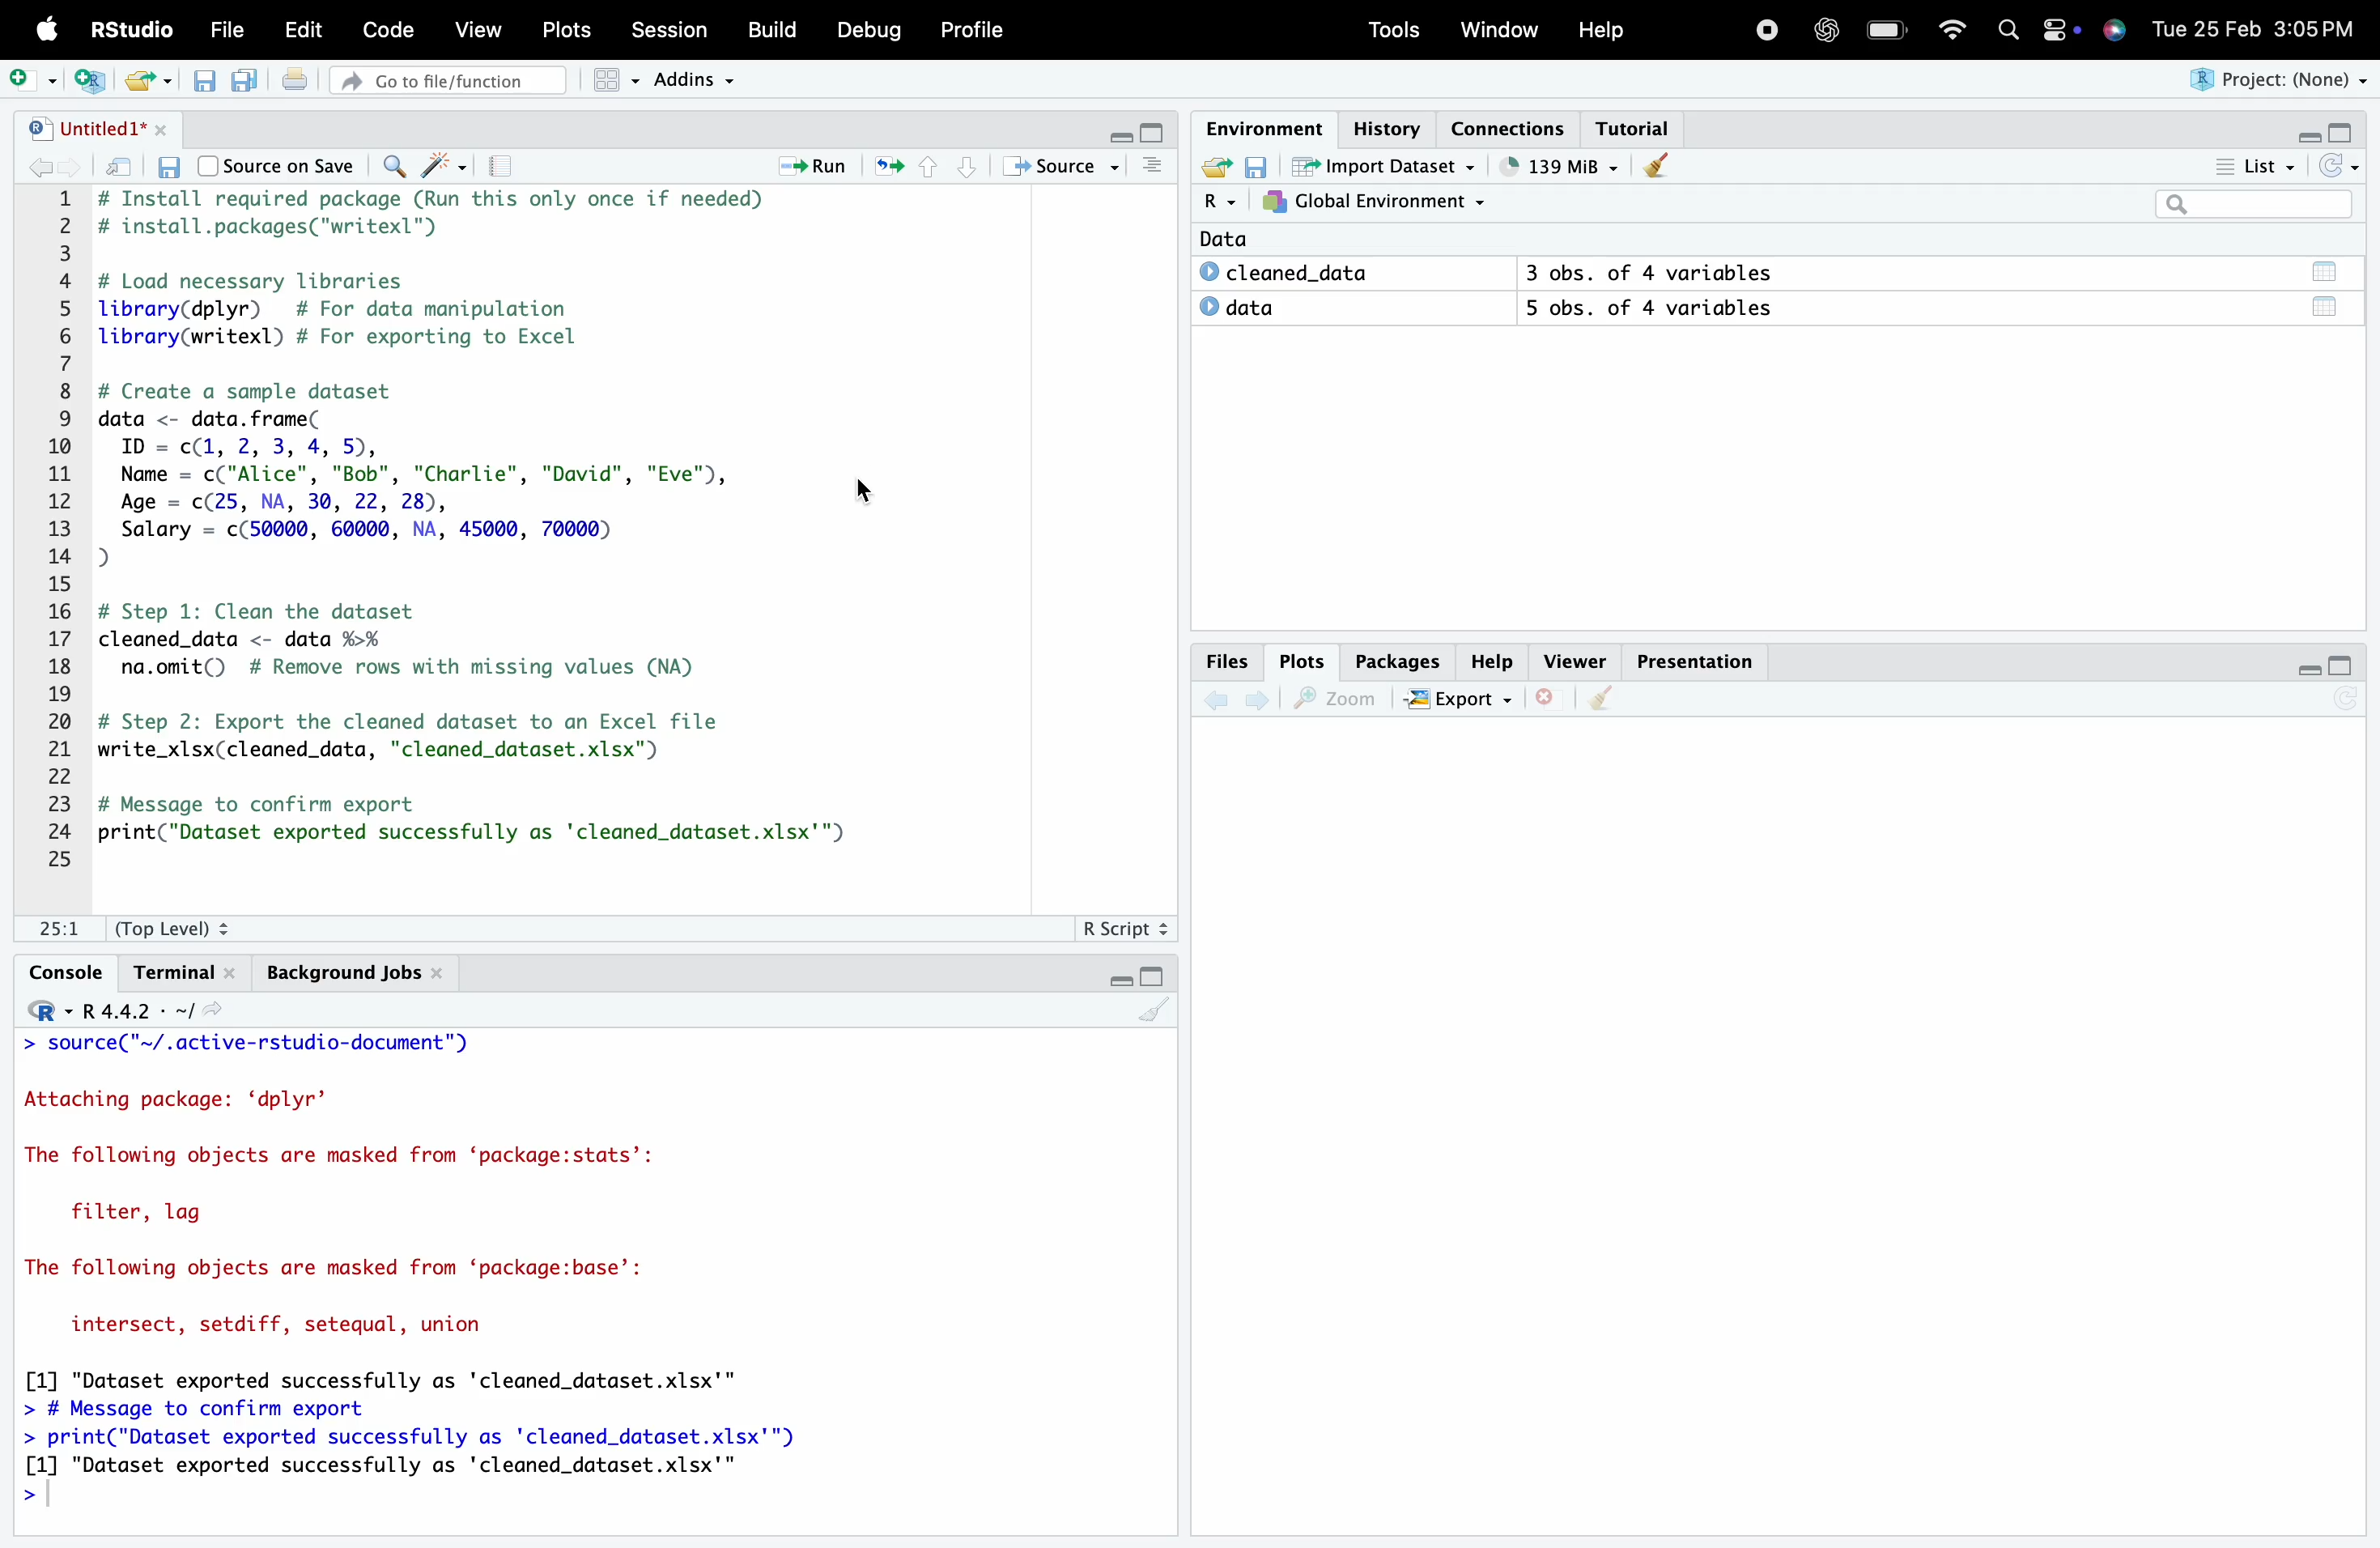 The width and height of the screenshot is (2380, 1548). I want to click on Find/Replace, so click(392, 166).